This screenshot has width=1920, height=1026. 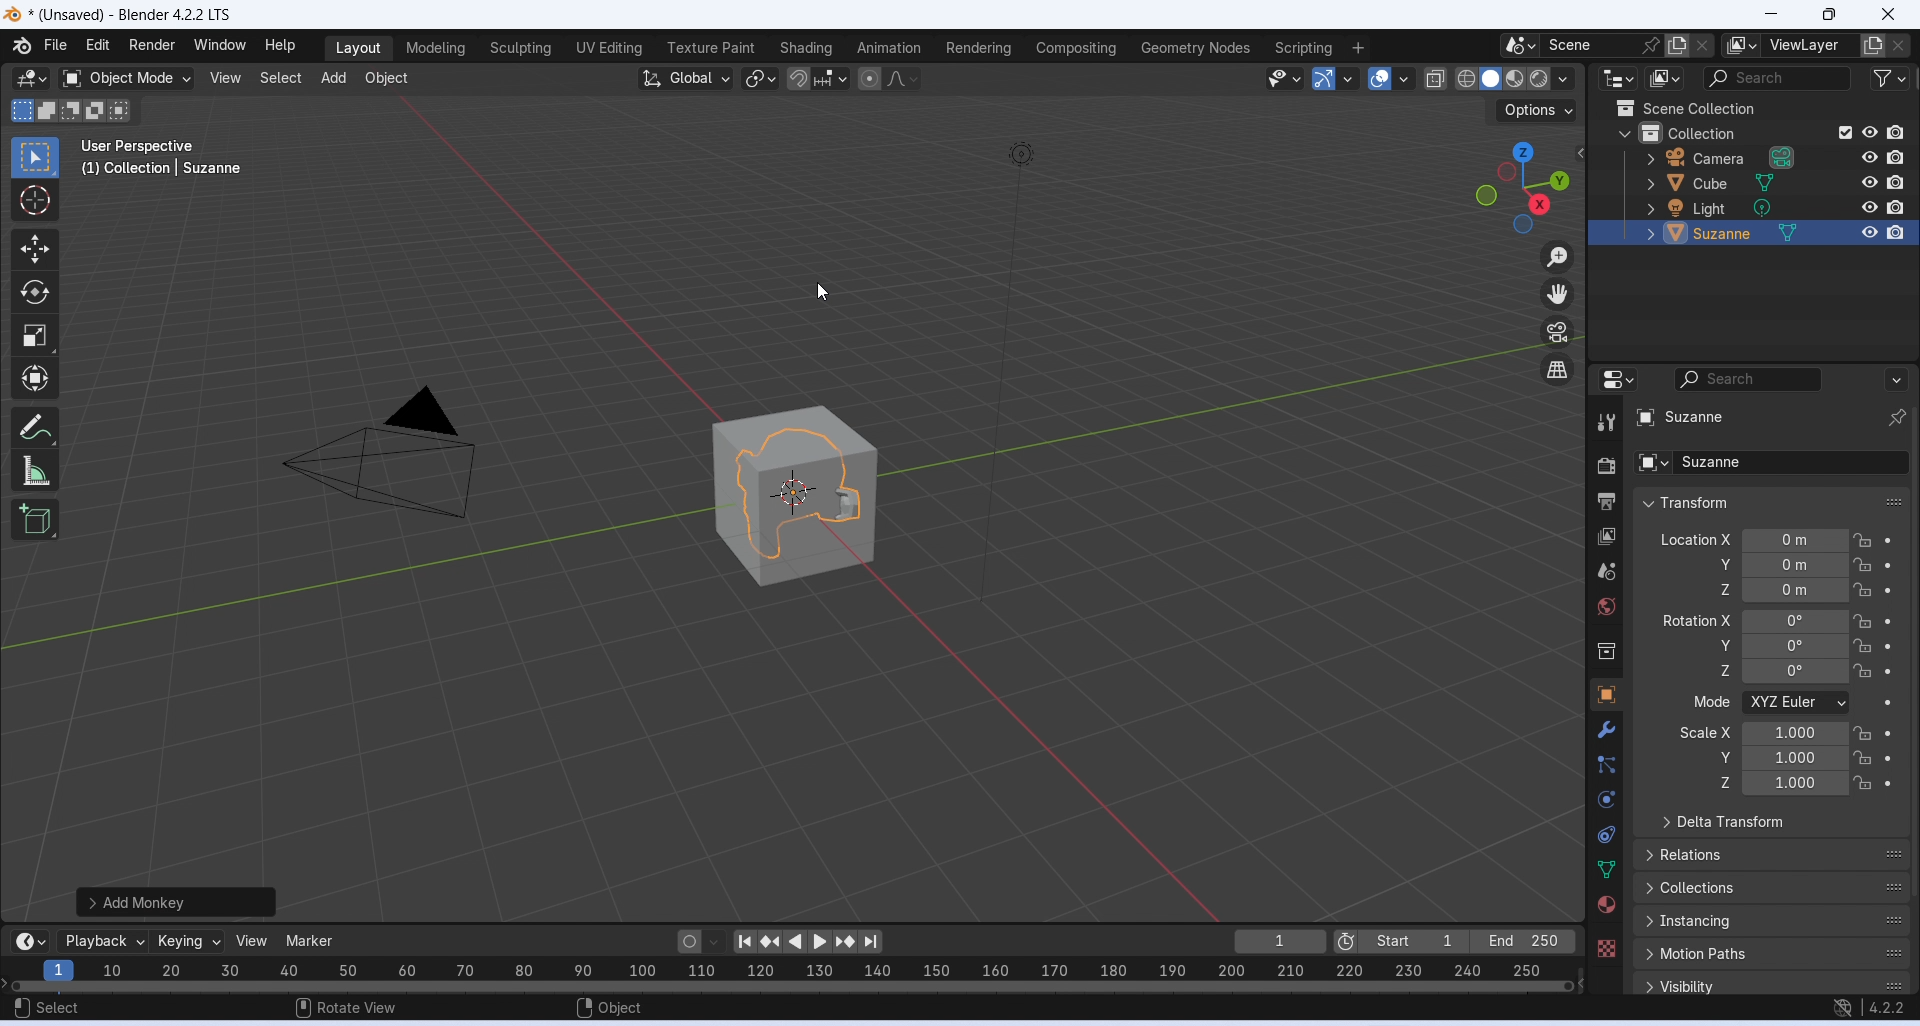 What do you see at coordinates (386, 79) in the screenshot?
I see `Object` at bounding box center [386, 79].